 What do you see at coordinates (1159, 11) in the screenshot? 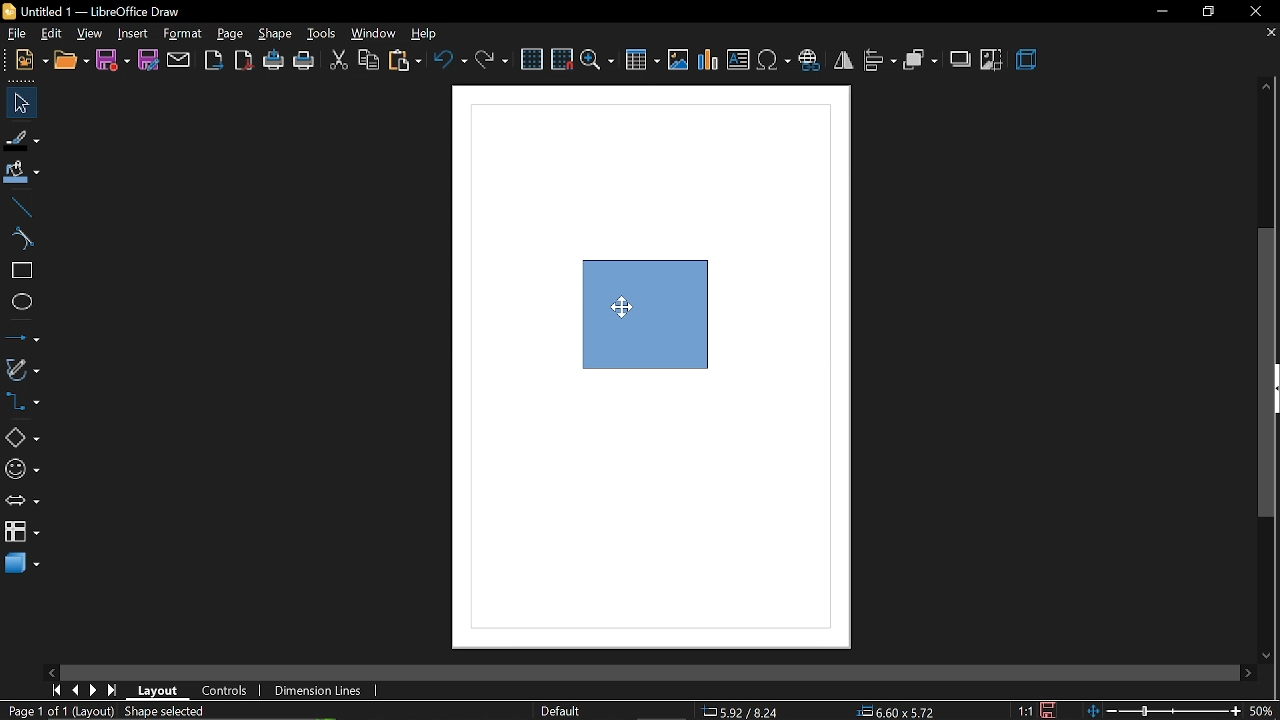
I see `Minimize` at bounding box center [1159, 11].